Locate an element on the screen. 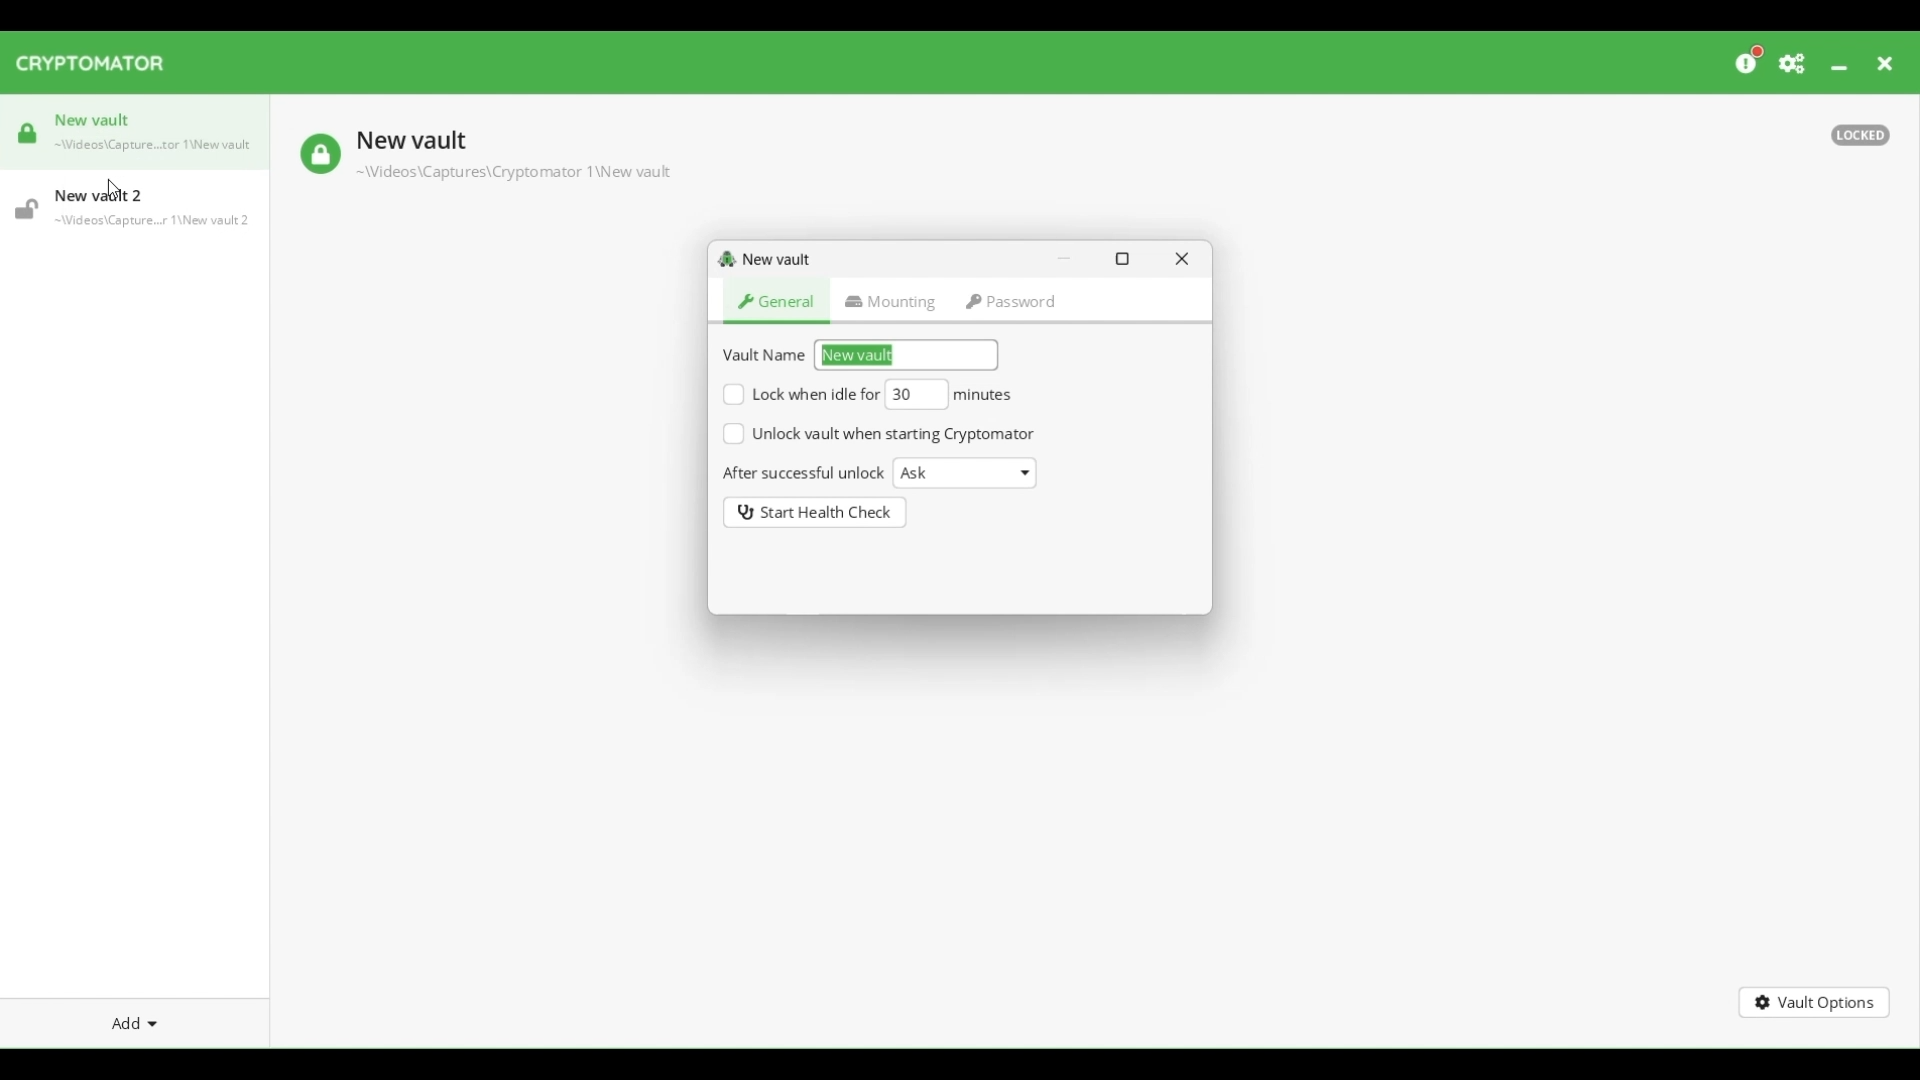 The width and height of the screenshot is (1920, 1080). CRYPTOMATOR is located at coordinates (100, 66).